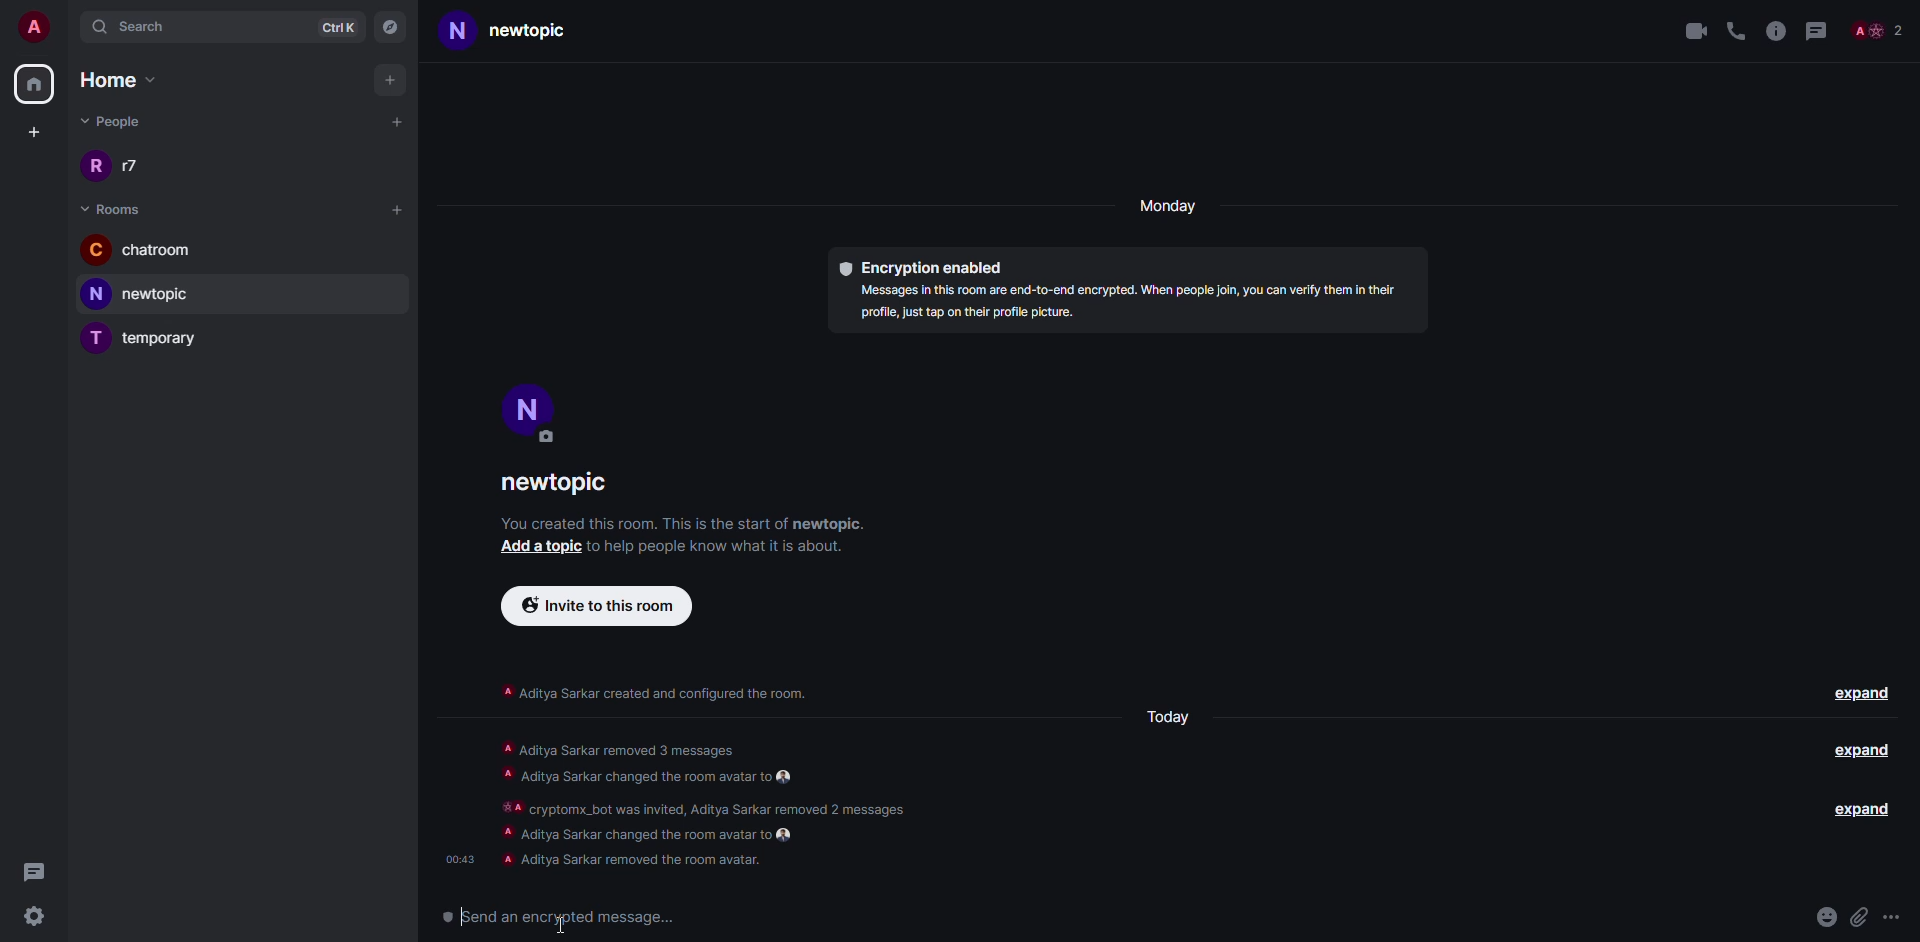  I want to click on ctrlK, so click(338, 25).